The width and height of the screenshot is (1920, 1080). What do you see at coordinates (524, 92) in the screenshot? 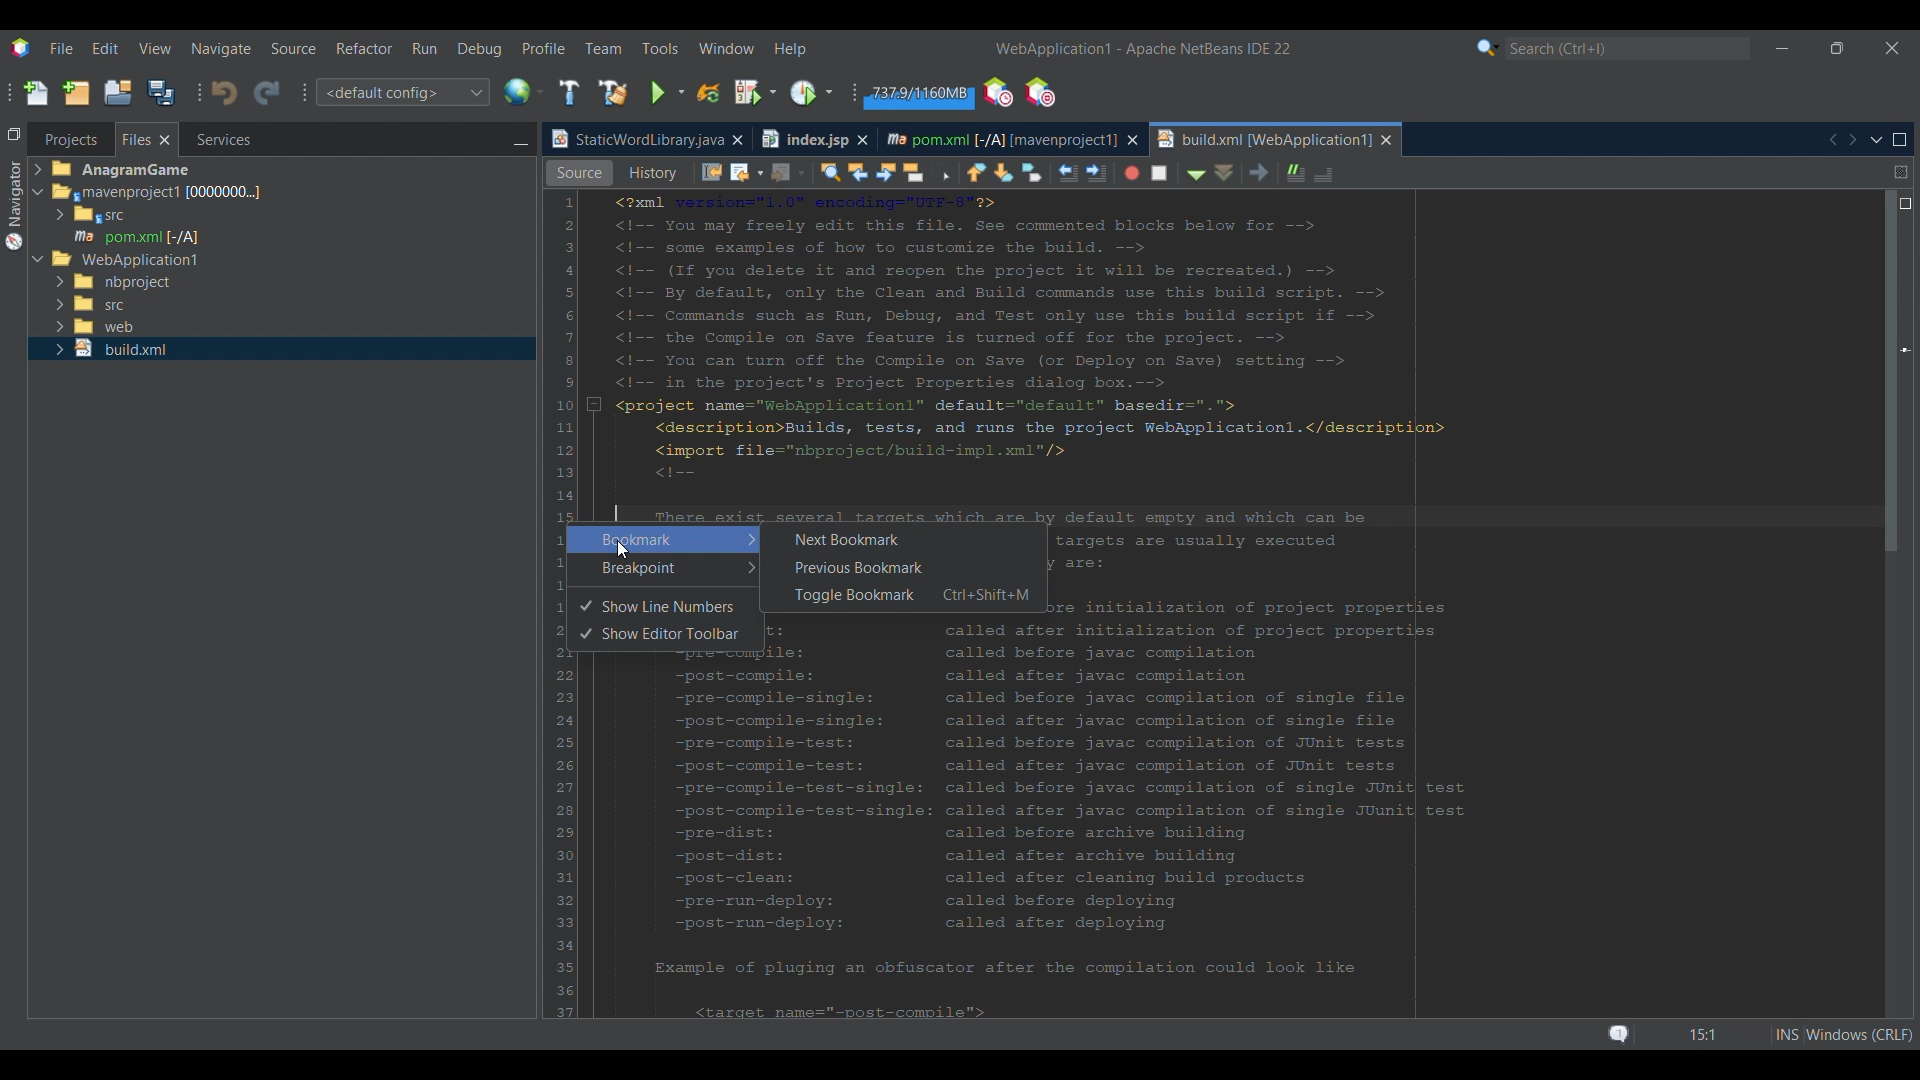
I see `IDE's default browser` at bounding box center [524, 92].